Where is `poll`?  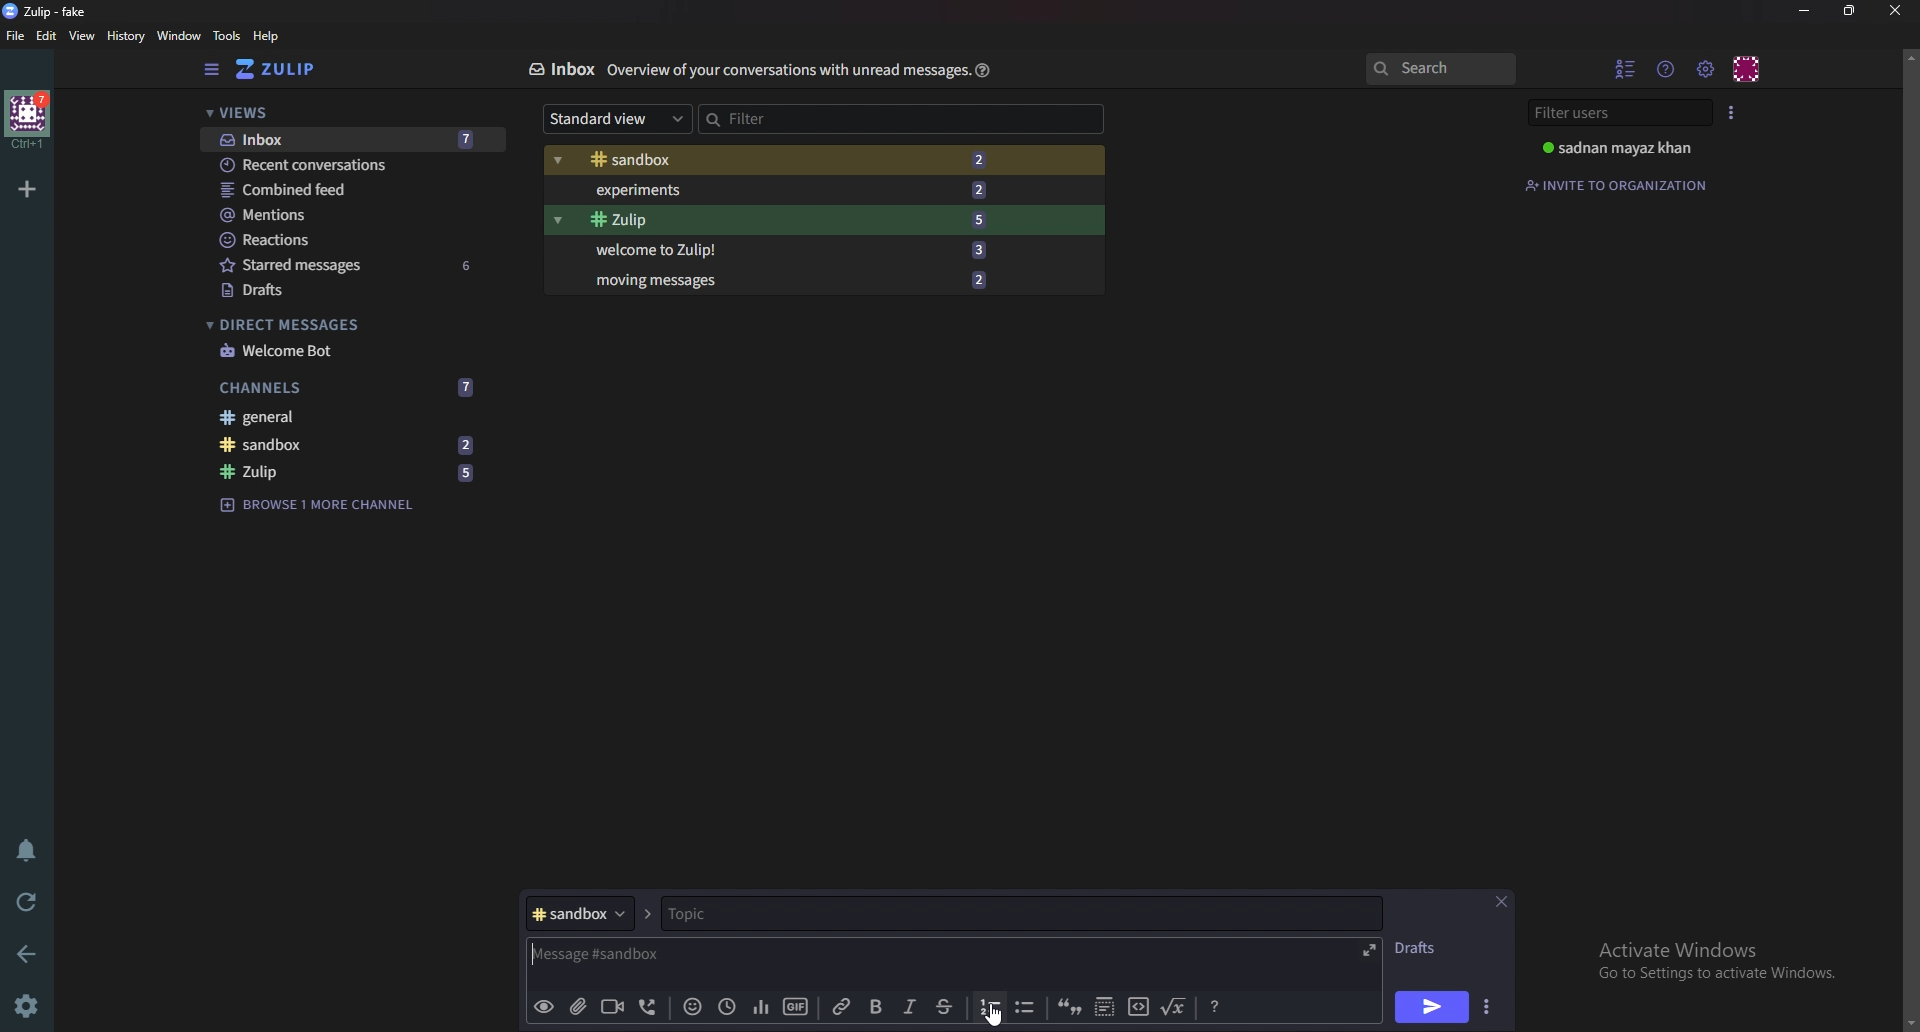
poll is located at coordinates (757, 1006).